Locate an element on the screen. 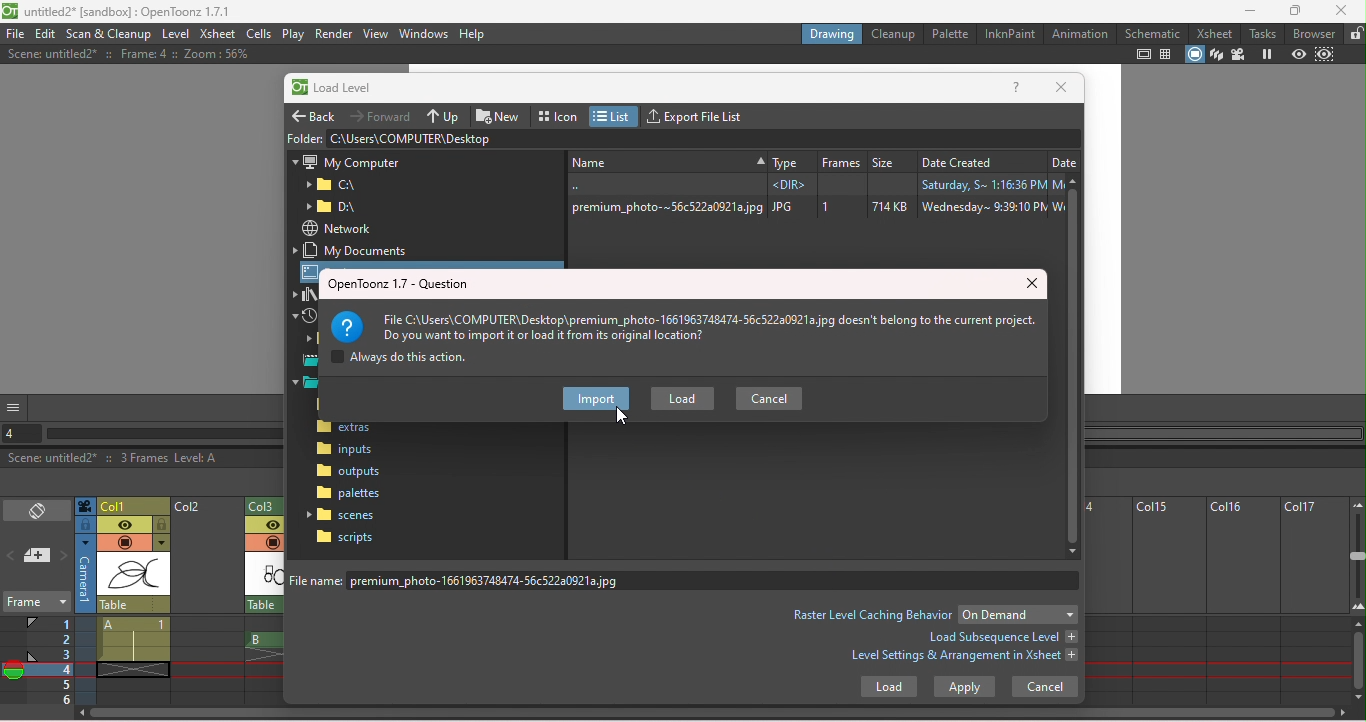  Scripts  is located at coordinates (345, 537).